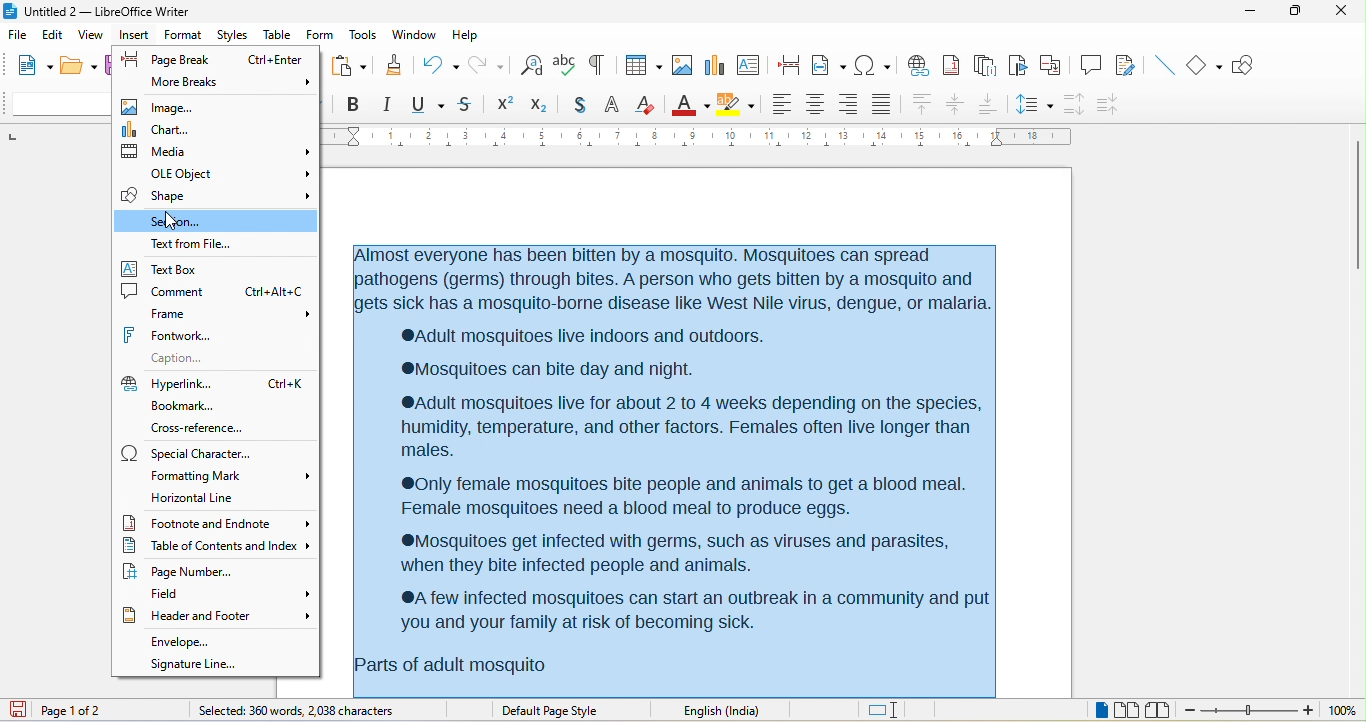 Image resolution: width=1366 pixels, height=722 pixels. Describe the element at coordinates (531, 67) in the screenshot. I see `find and replace` at that location.